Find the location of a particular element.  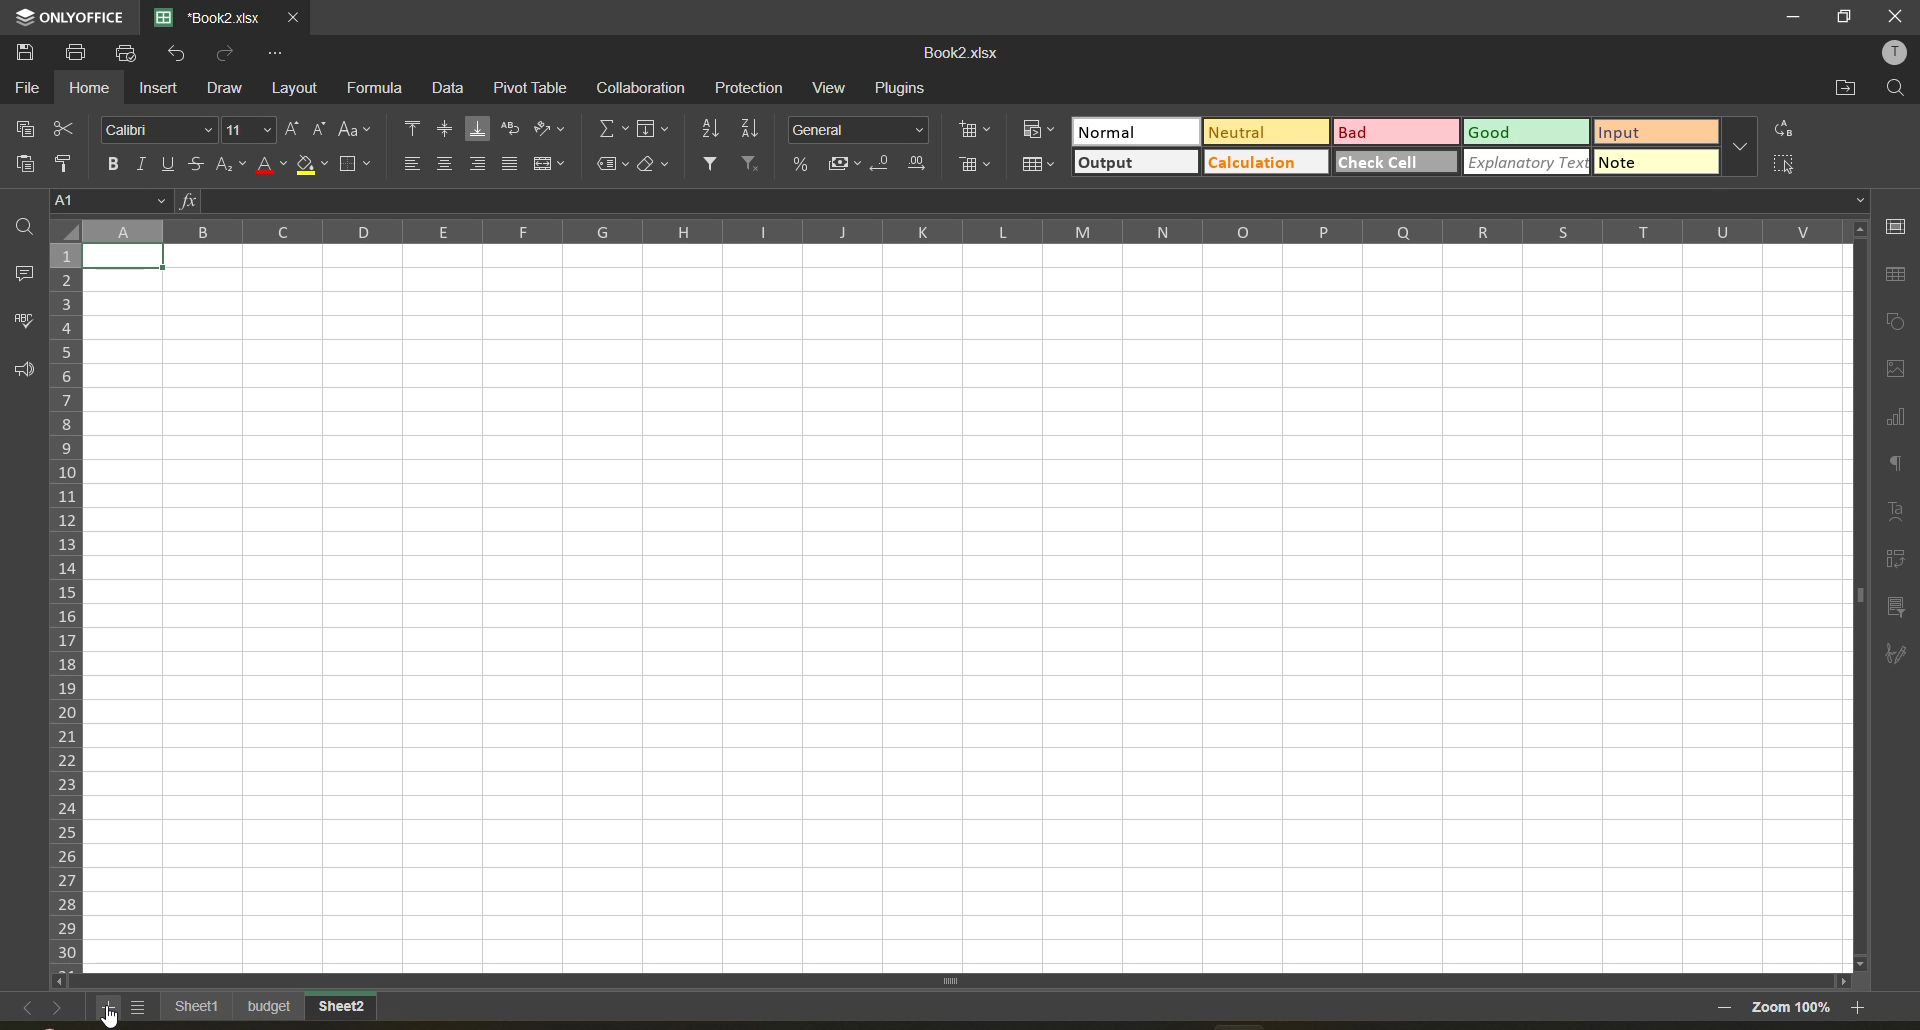

italic is located at coordinates (145, 162).